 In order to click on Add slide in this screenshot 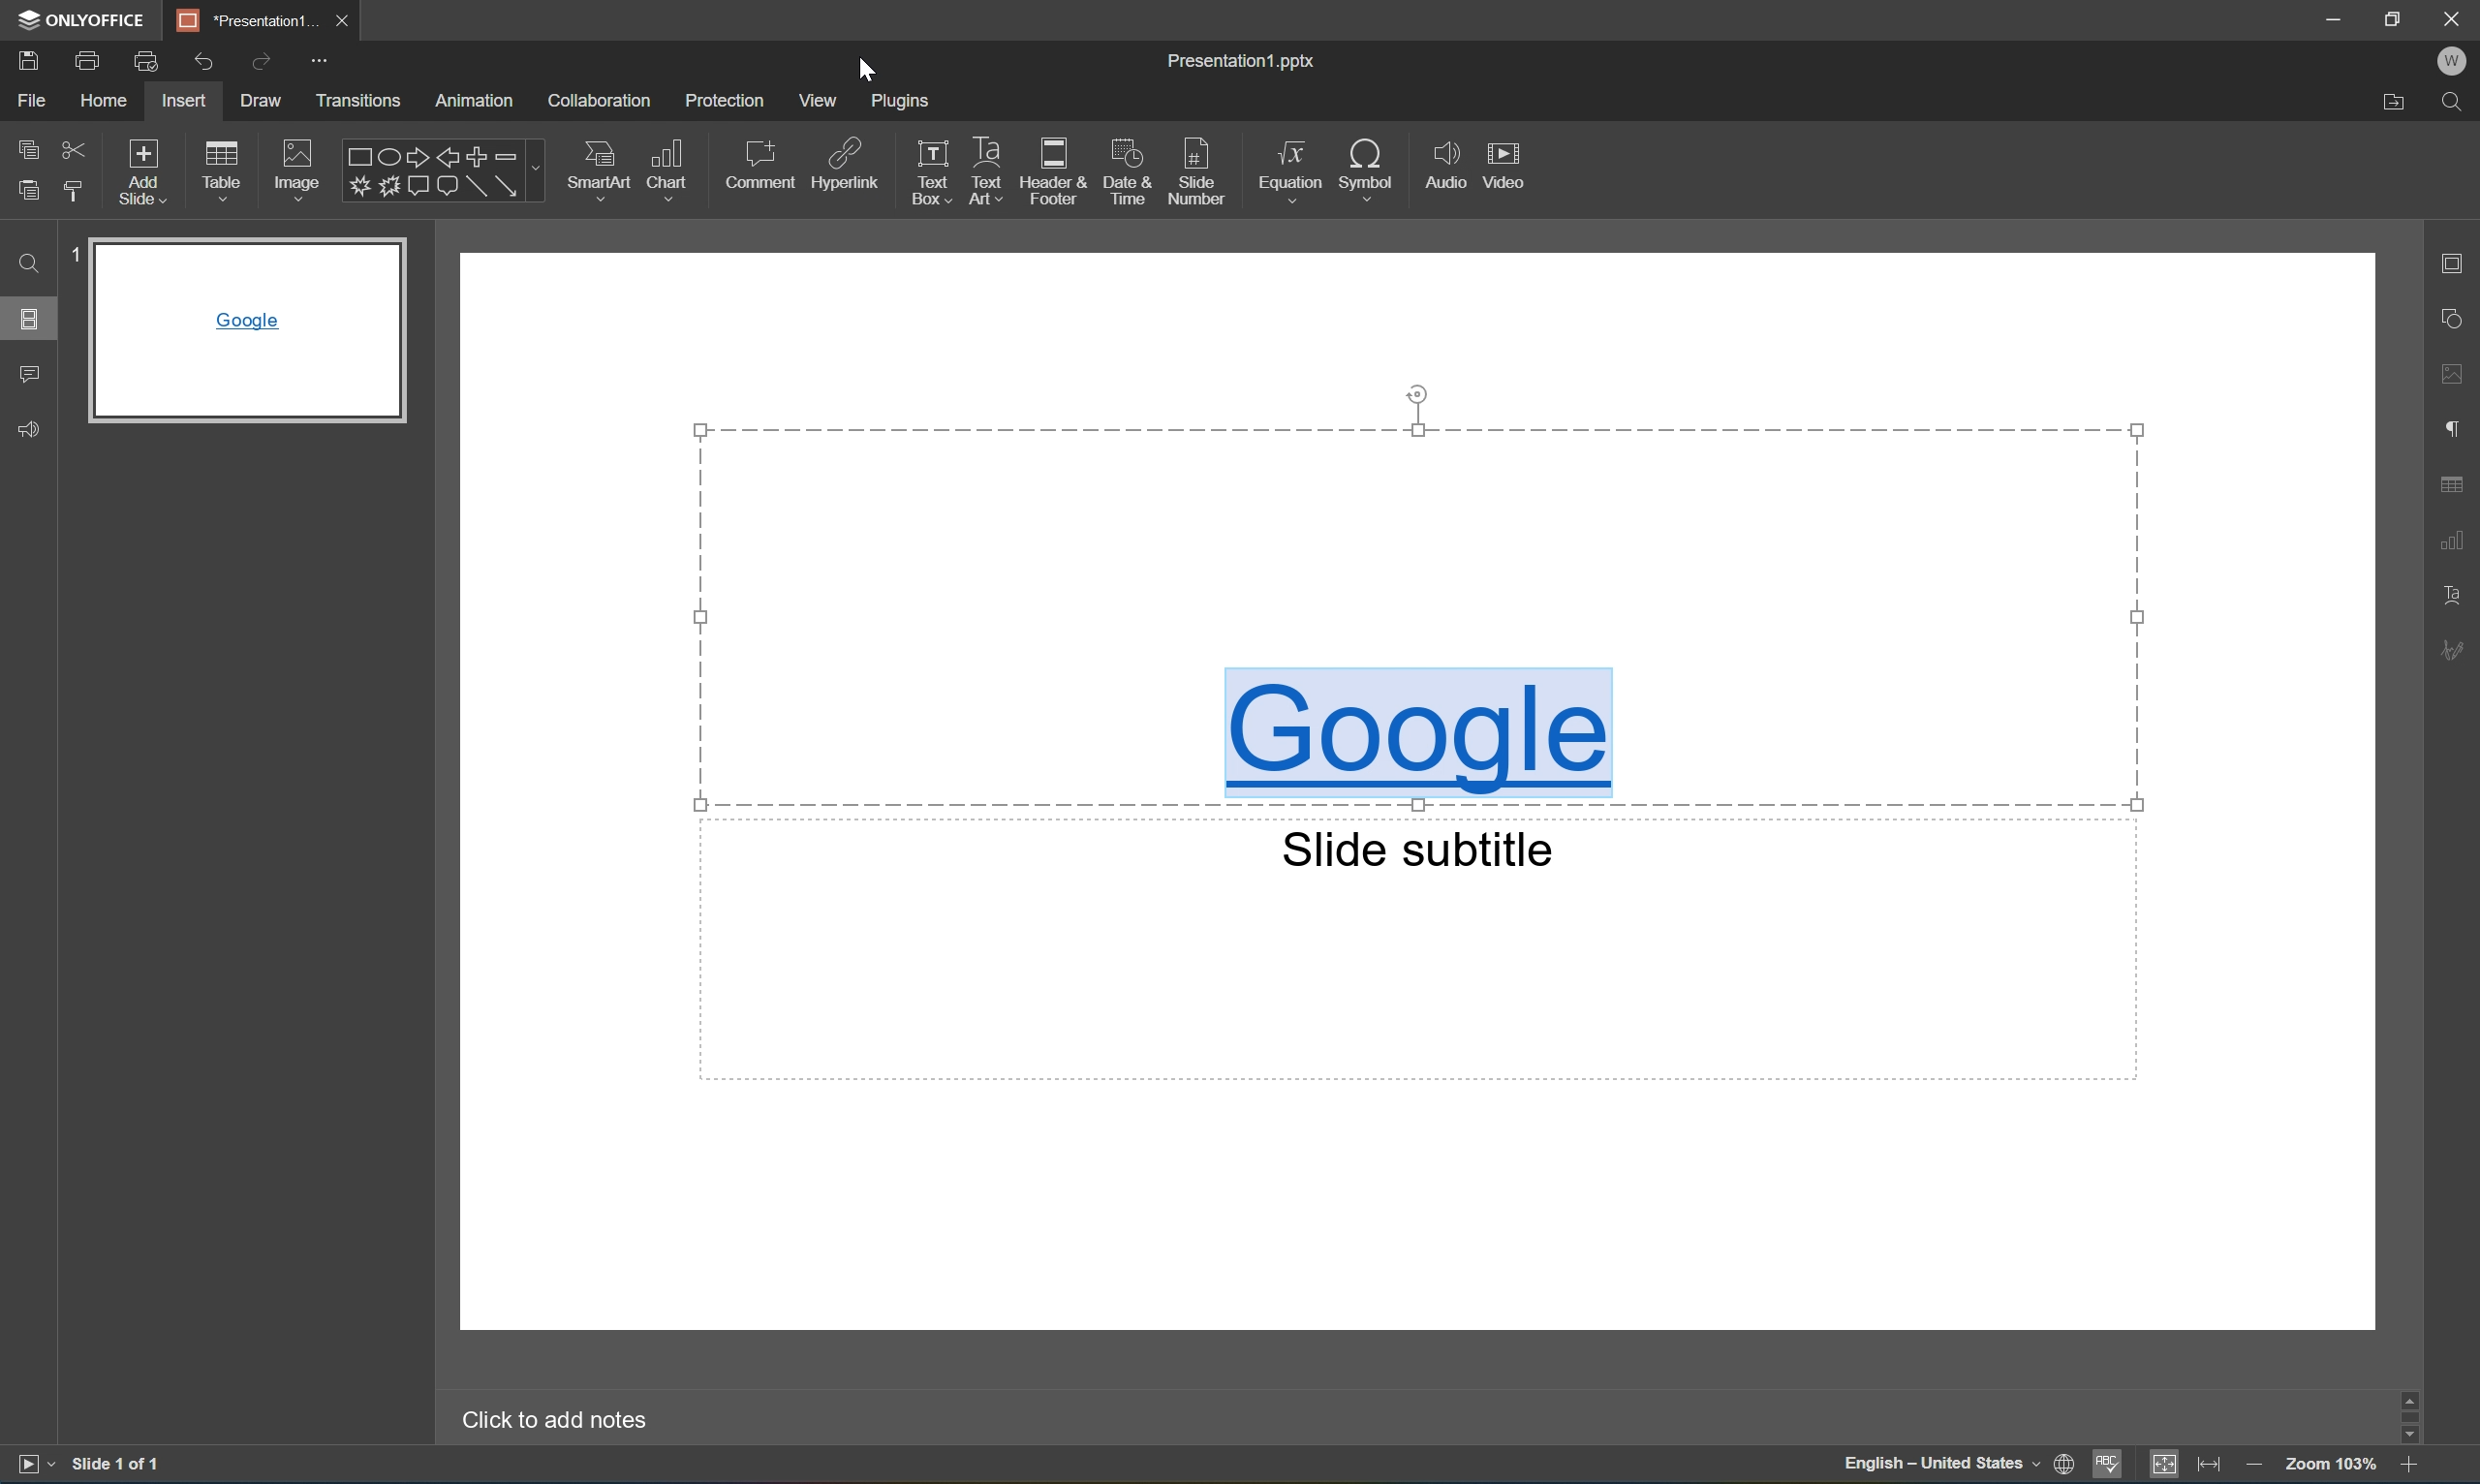, I will do `click(148, 172)`.